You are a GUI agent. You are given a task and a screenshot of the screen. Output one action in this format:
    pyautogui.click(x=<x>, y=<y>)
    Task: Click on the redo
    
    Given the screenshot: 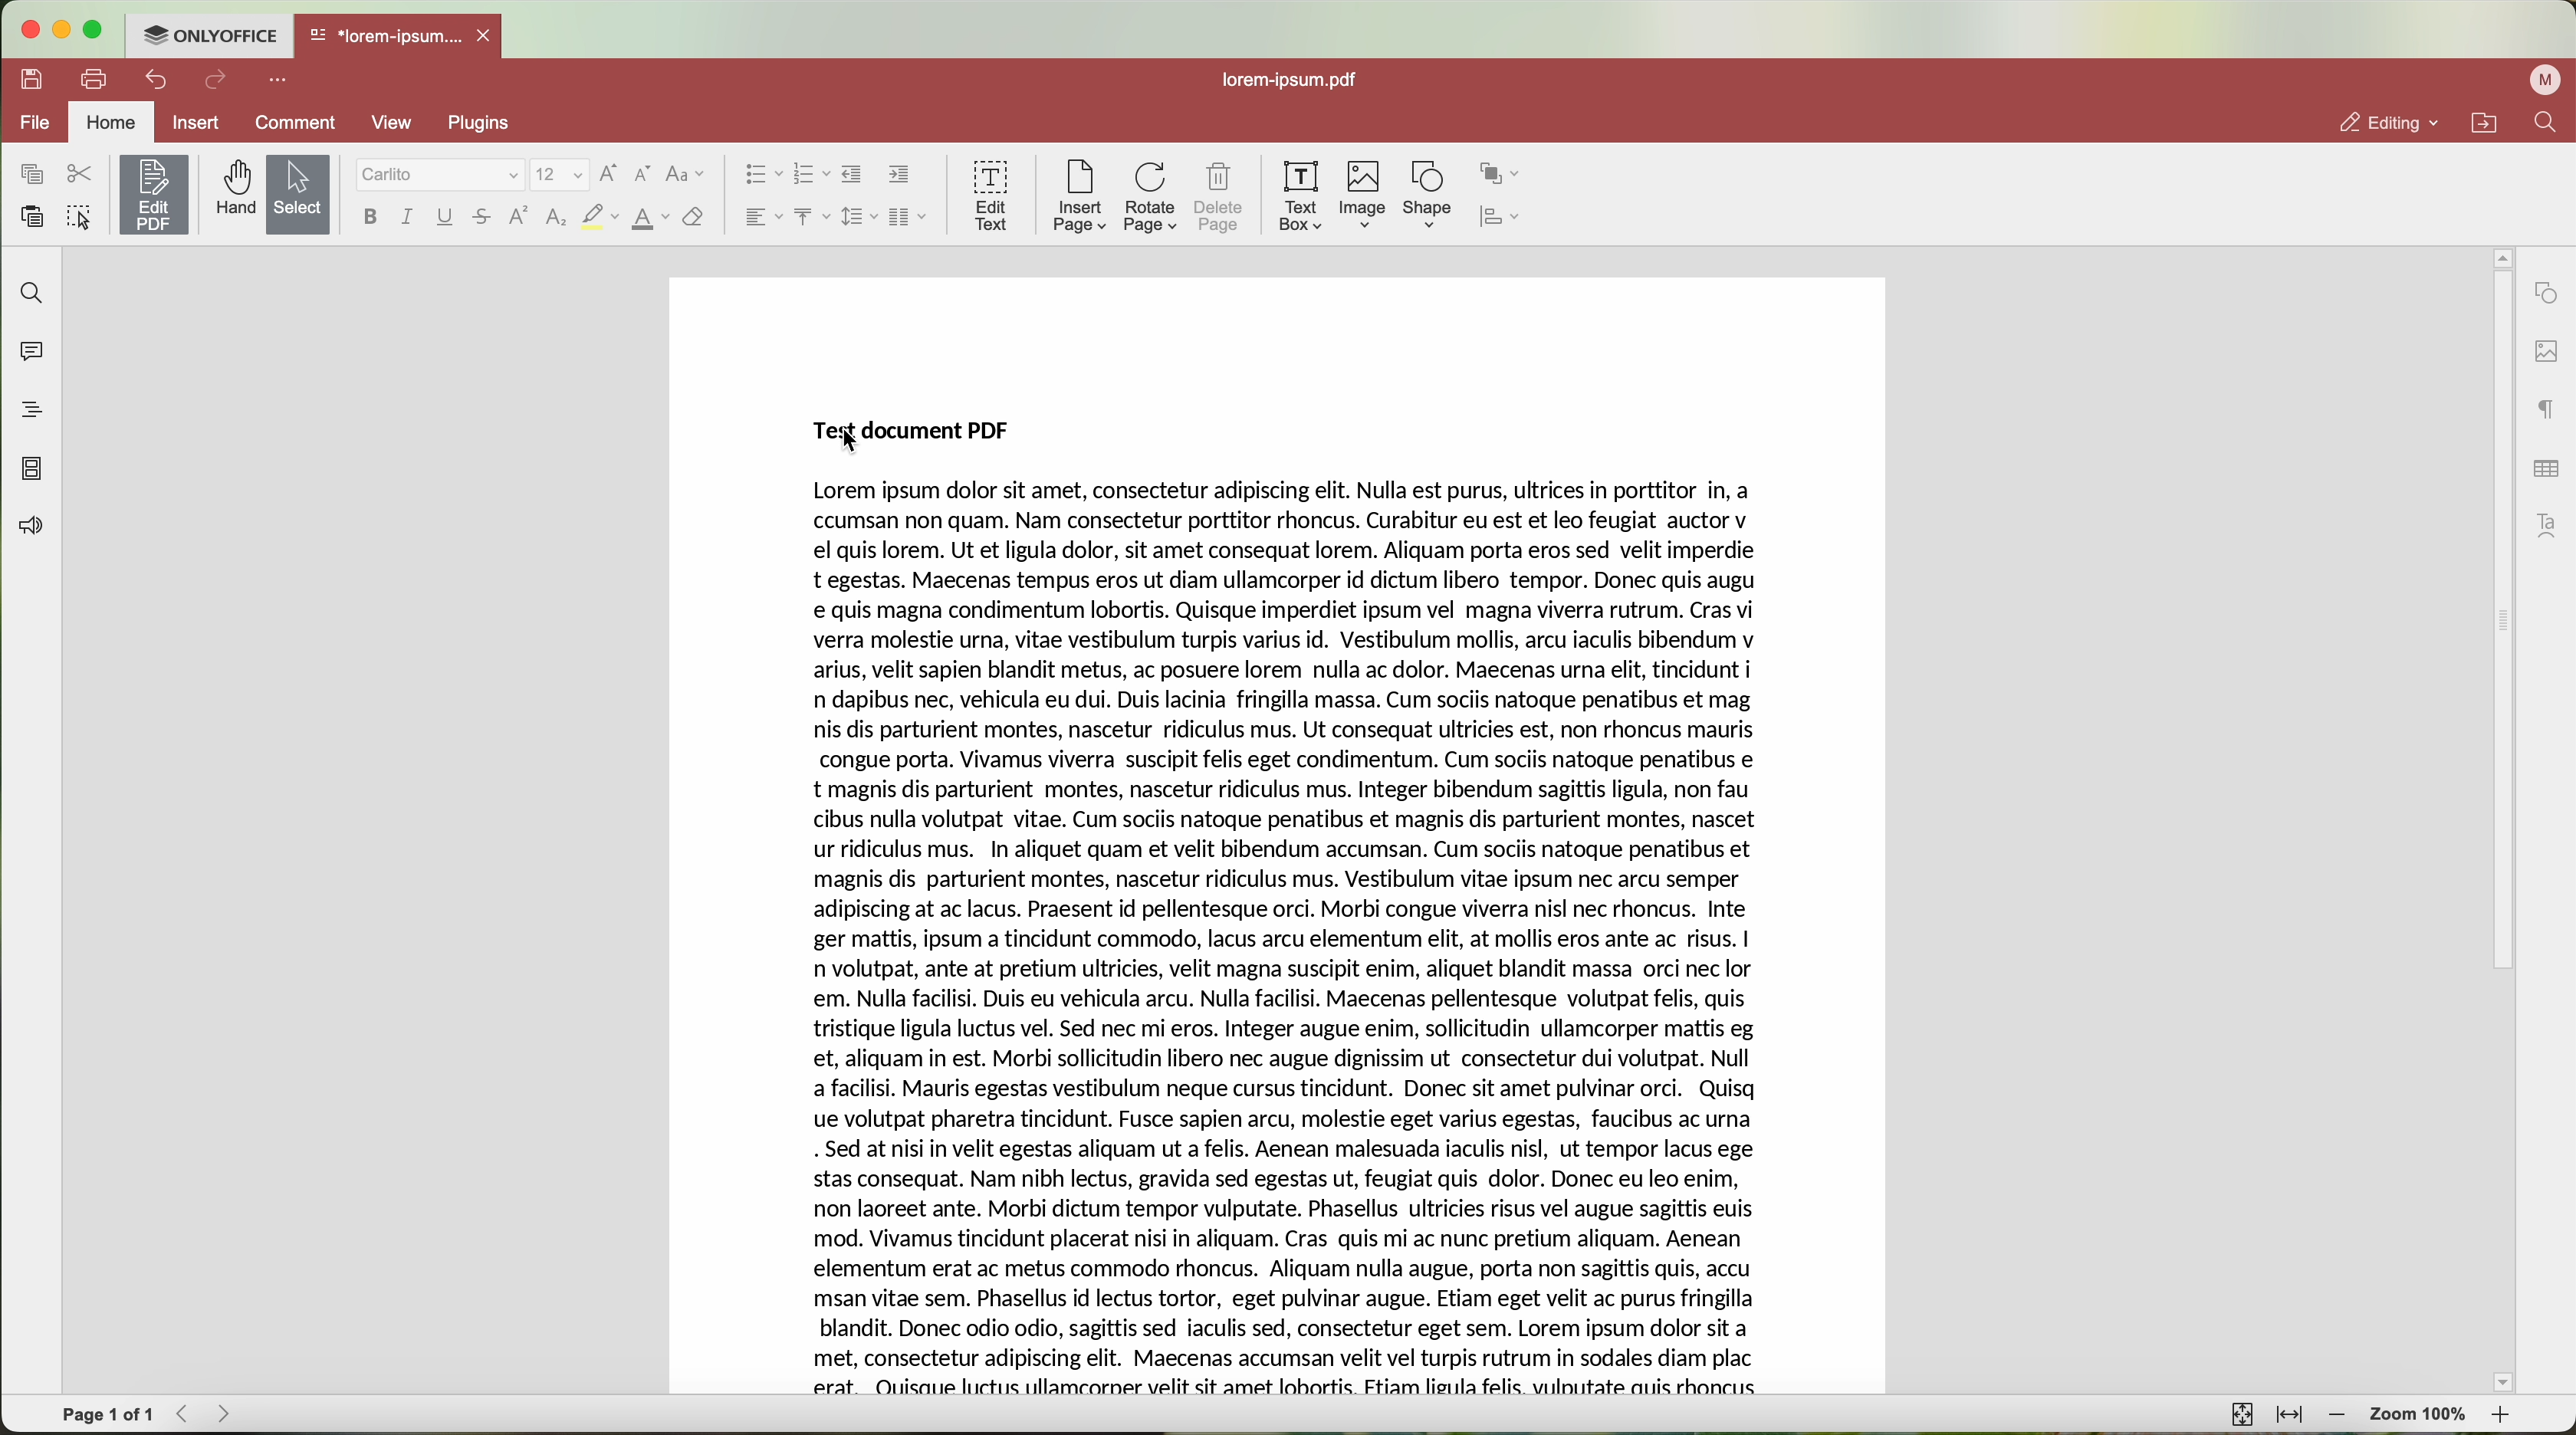 What is the action you would take?
    pyautogui.click(x=217, y=81)
    